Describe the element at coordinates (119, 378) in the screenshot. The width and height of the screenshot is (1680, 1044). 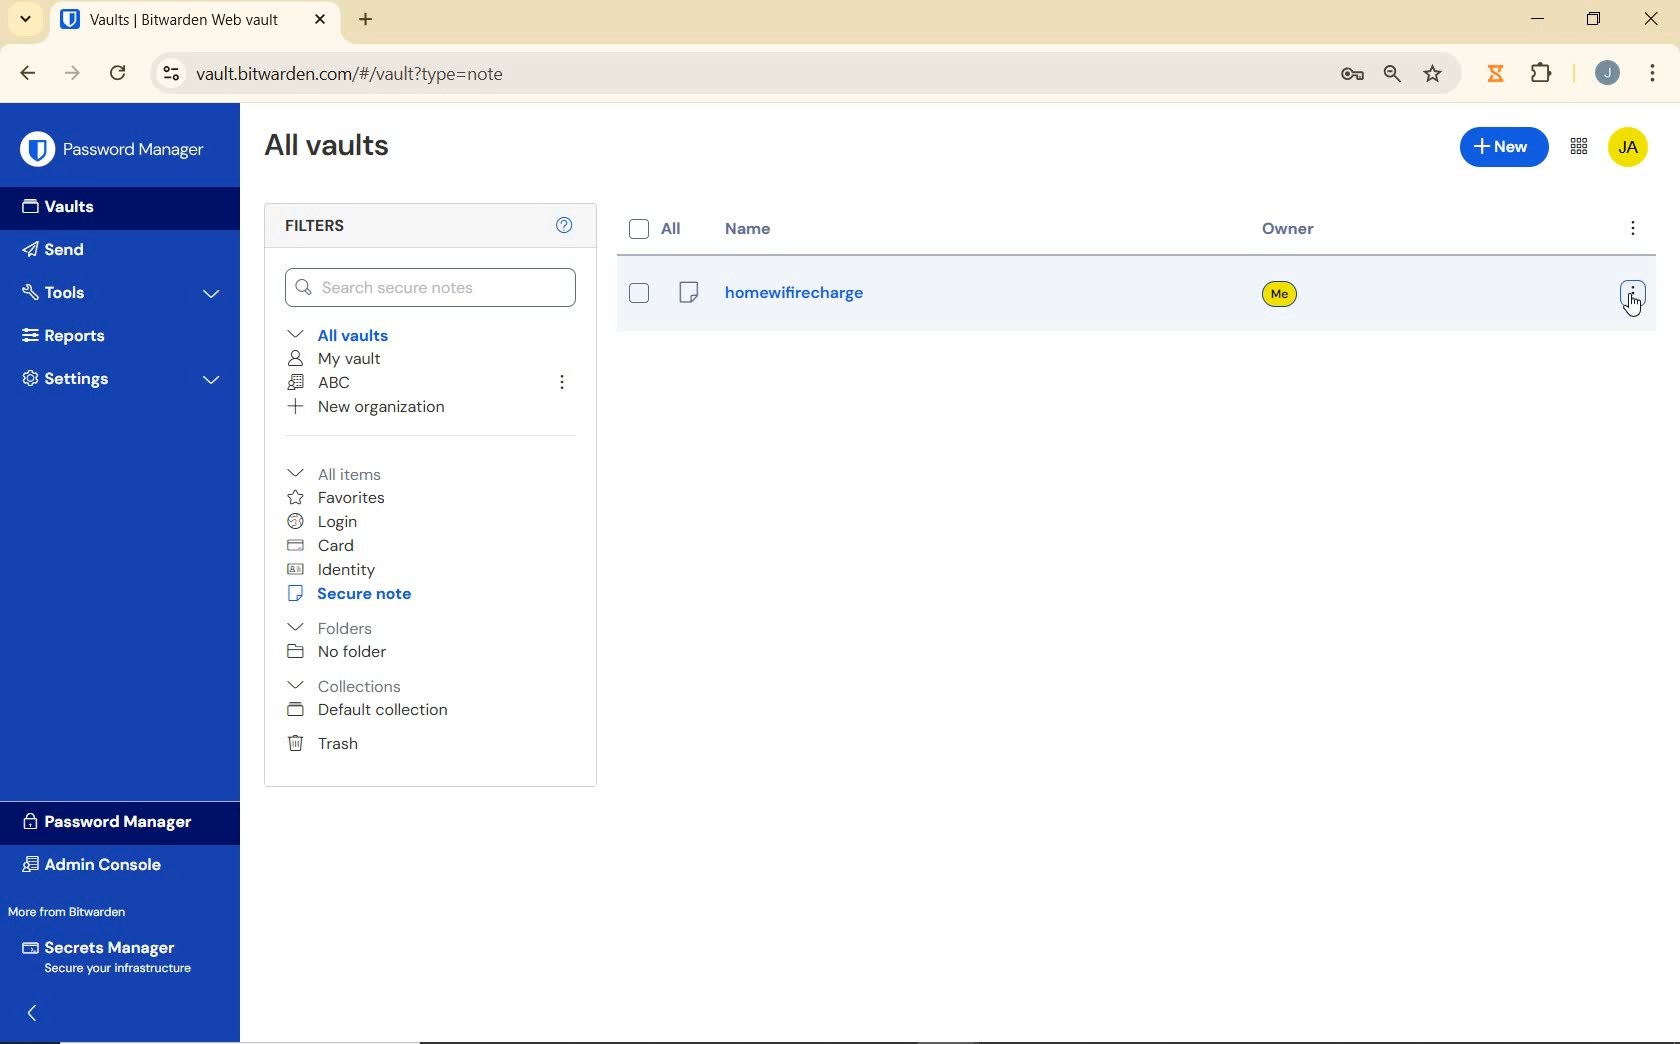
I see `Settings` at that location.